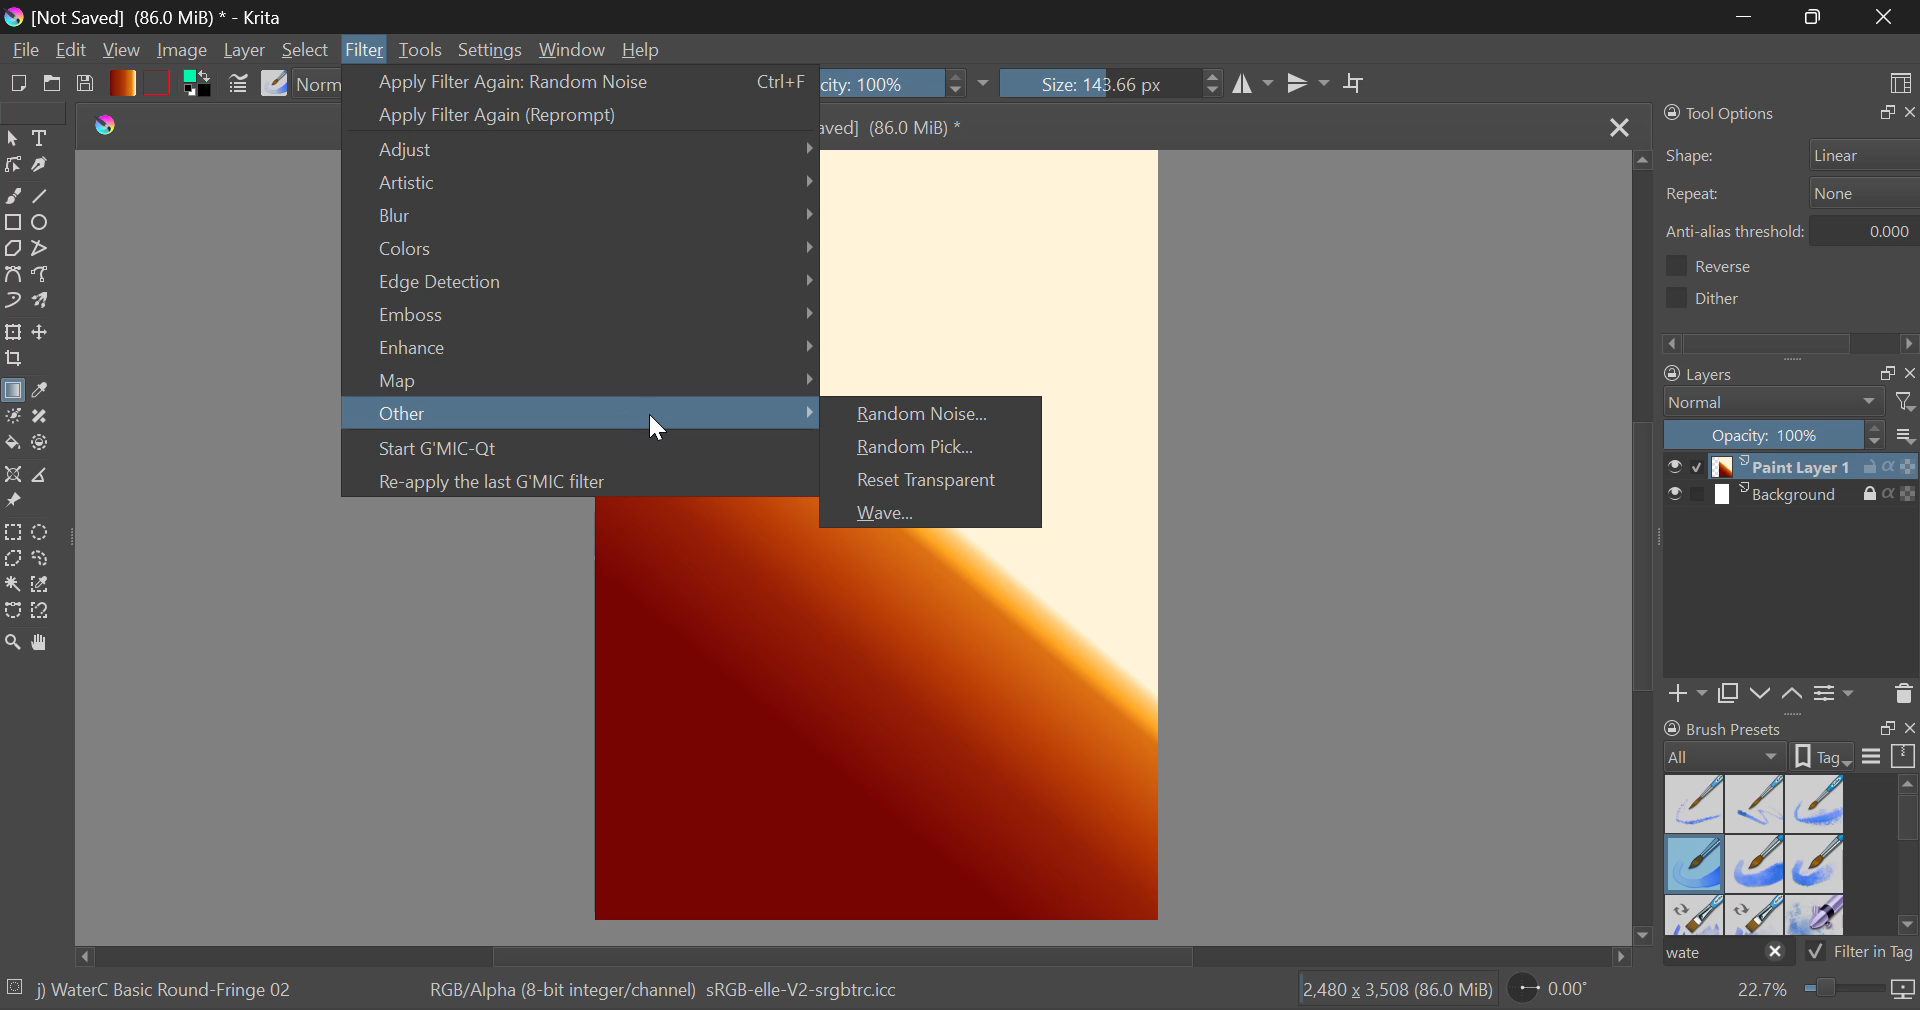 The height and width of the screenshot is (1010, 1920). Describe the element at coordinates (1672, 496) in the screenshot. I see `preview` at that location.